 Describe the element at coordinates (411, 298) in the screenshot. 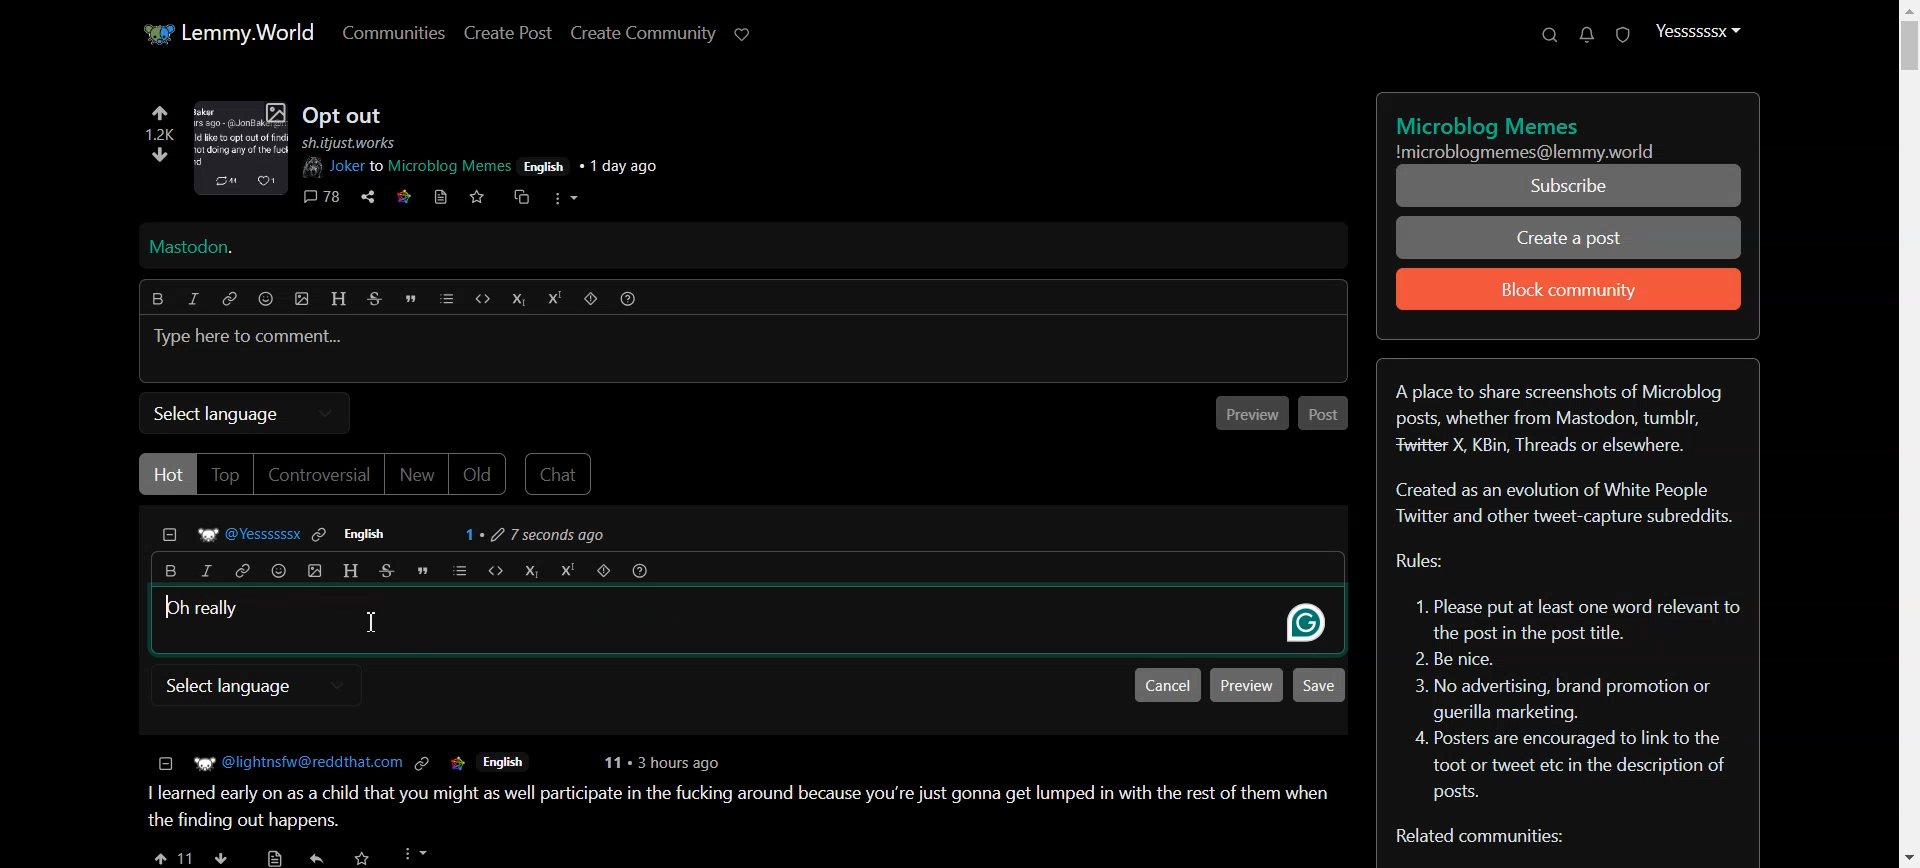

I see `Quote` at that location.